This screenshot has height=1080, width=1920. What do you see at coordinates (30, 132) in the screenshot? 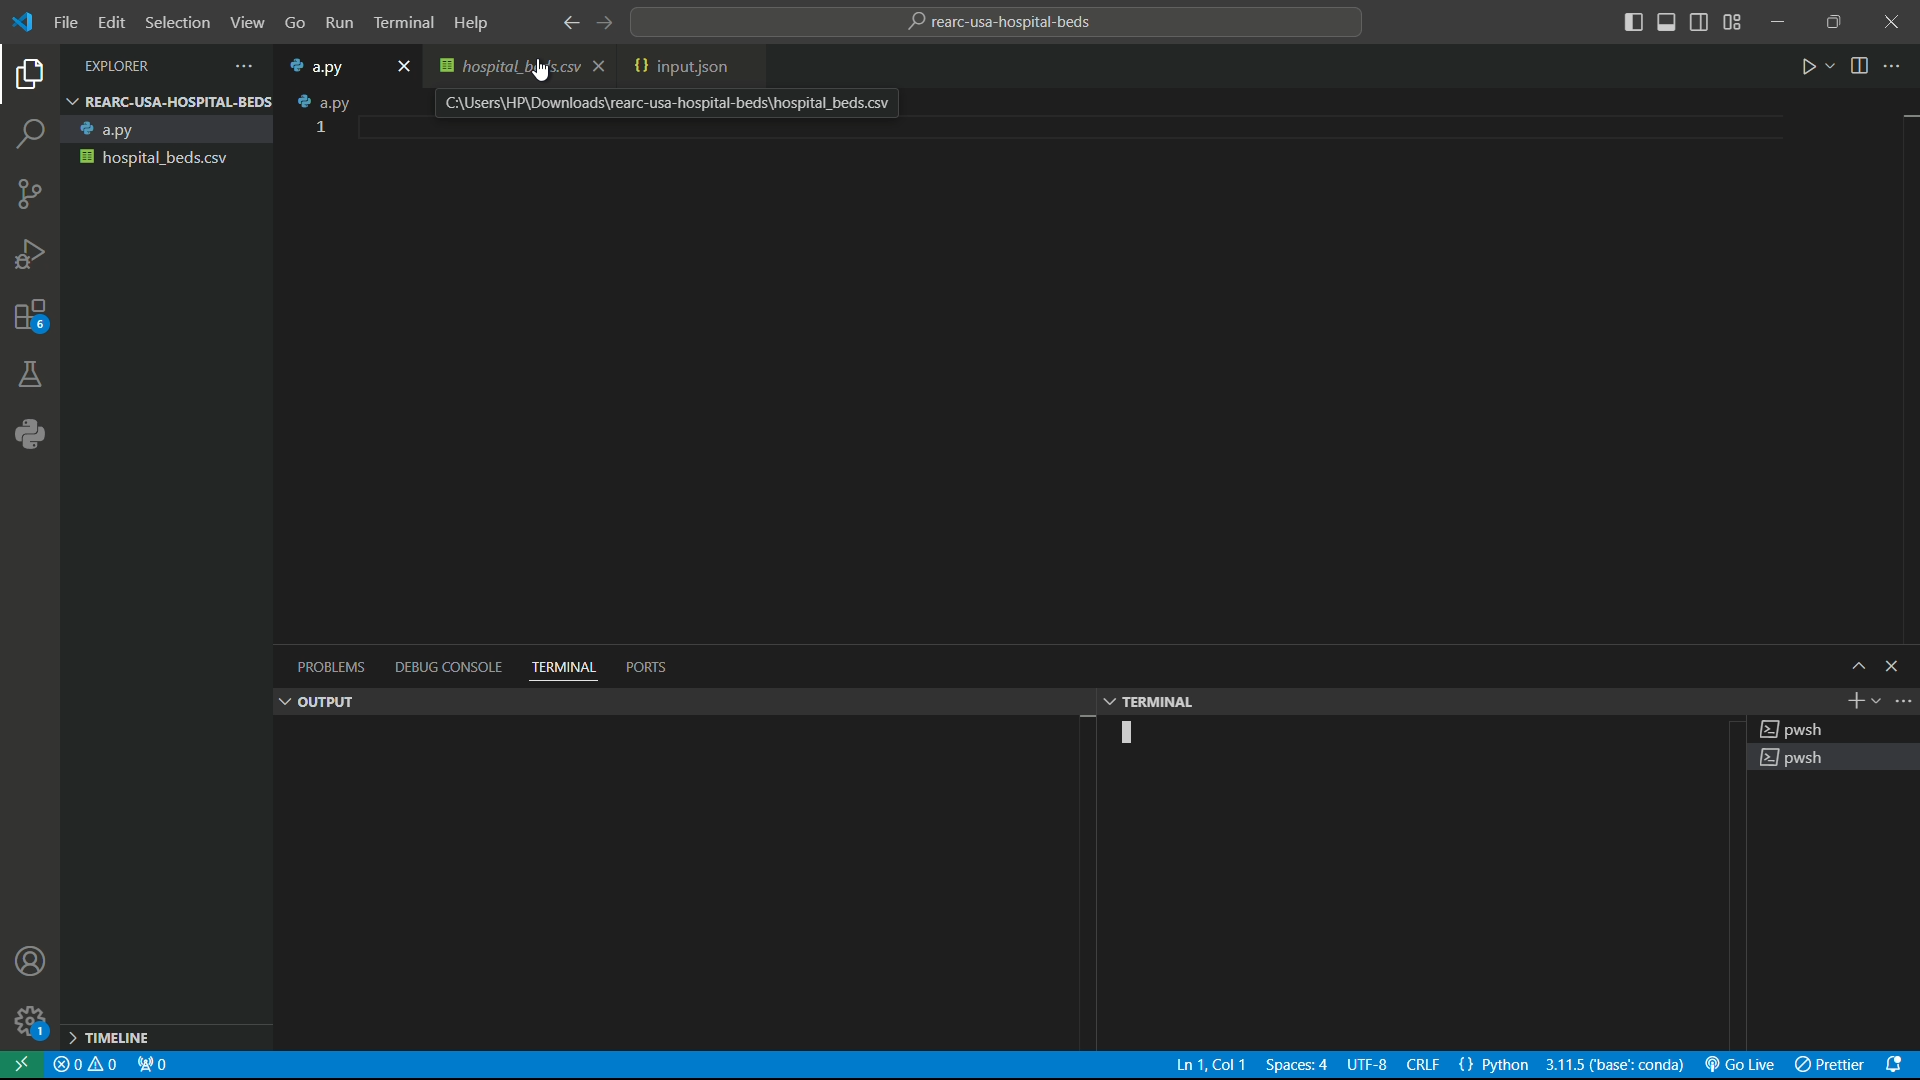
I see `search` at bounding box center [30, 132].